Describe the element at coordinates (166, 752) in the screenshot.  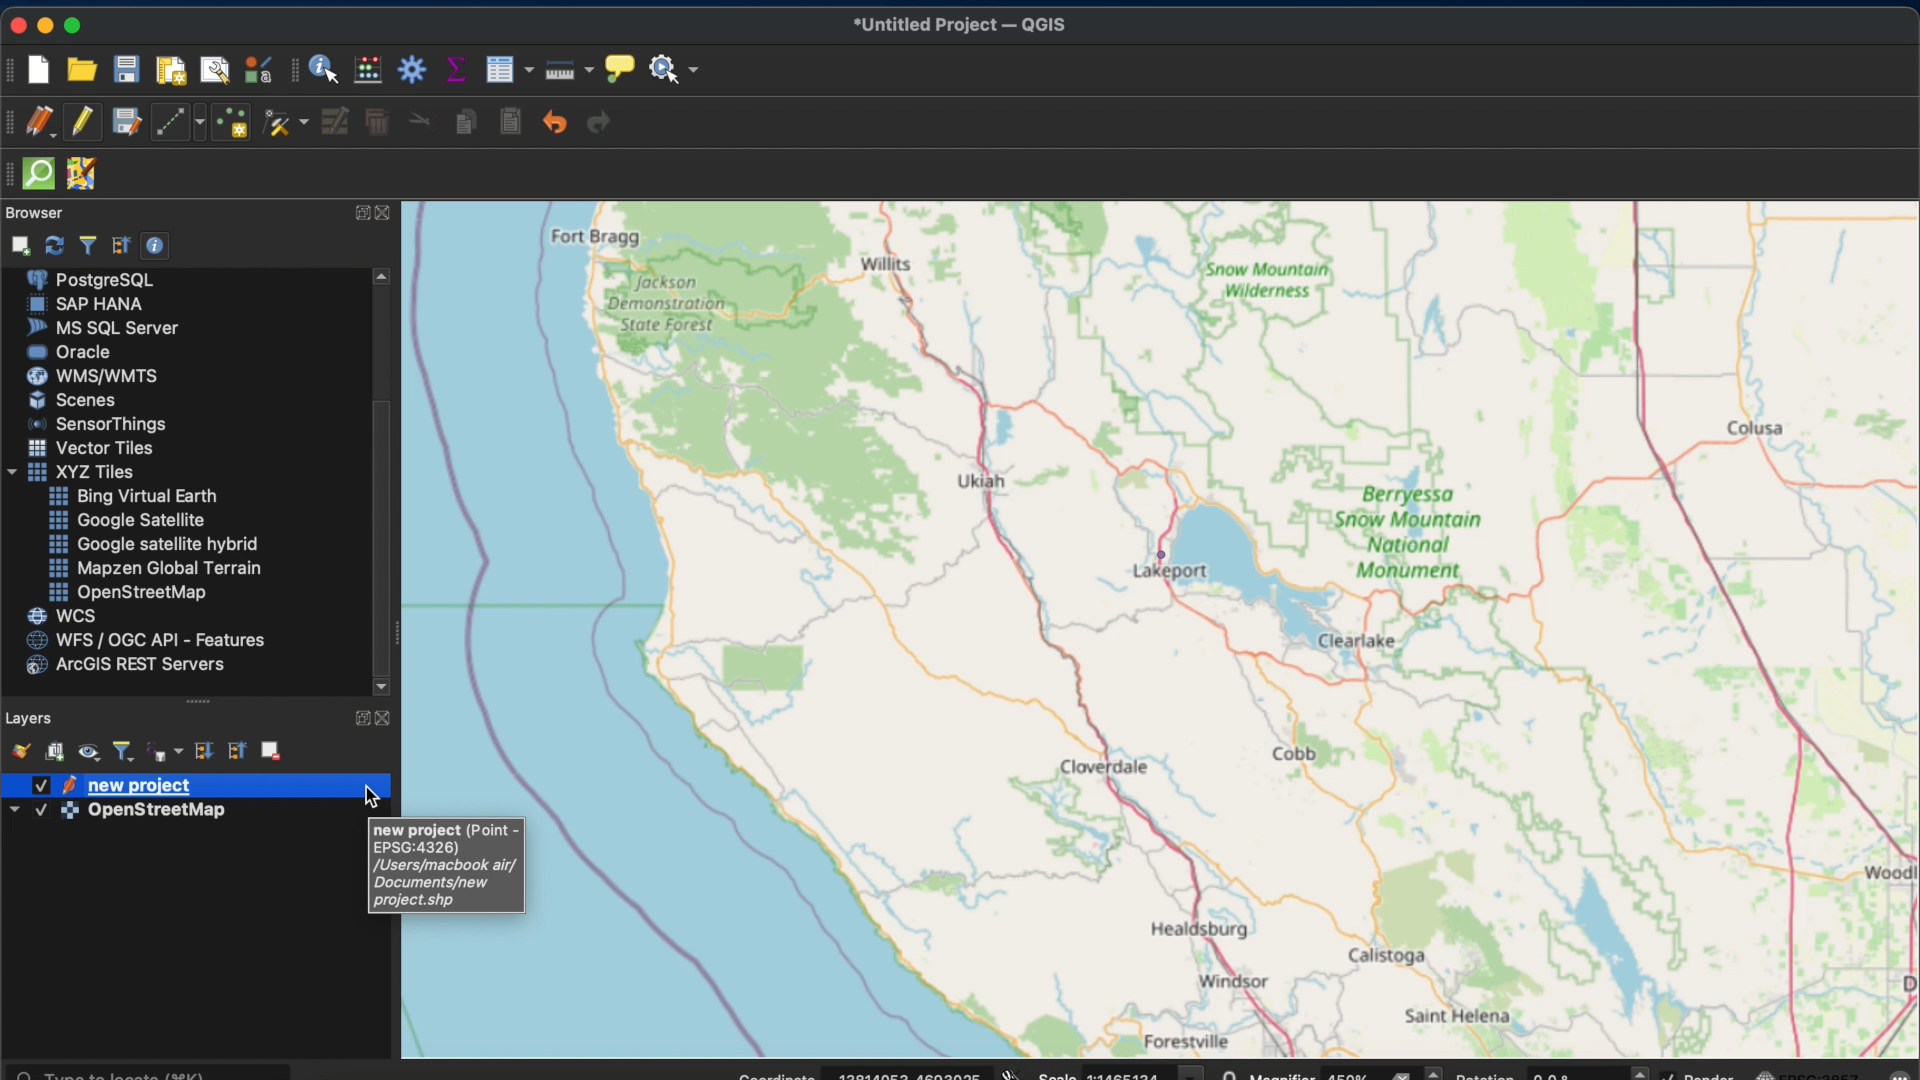
I see `filter legen by expression` at that location.